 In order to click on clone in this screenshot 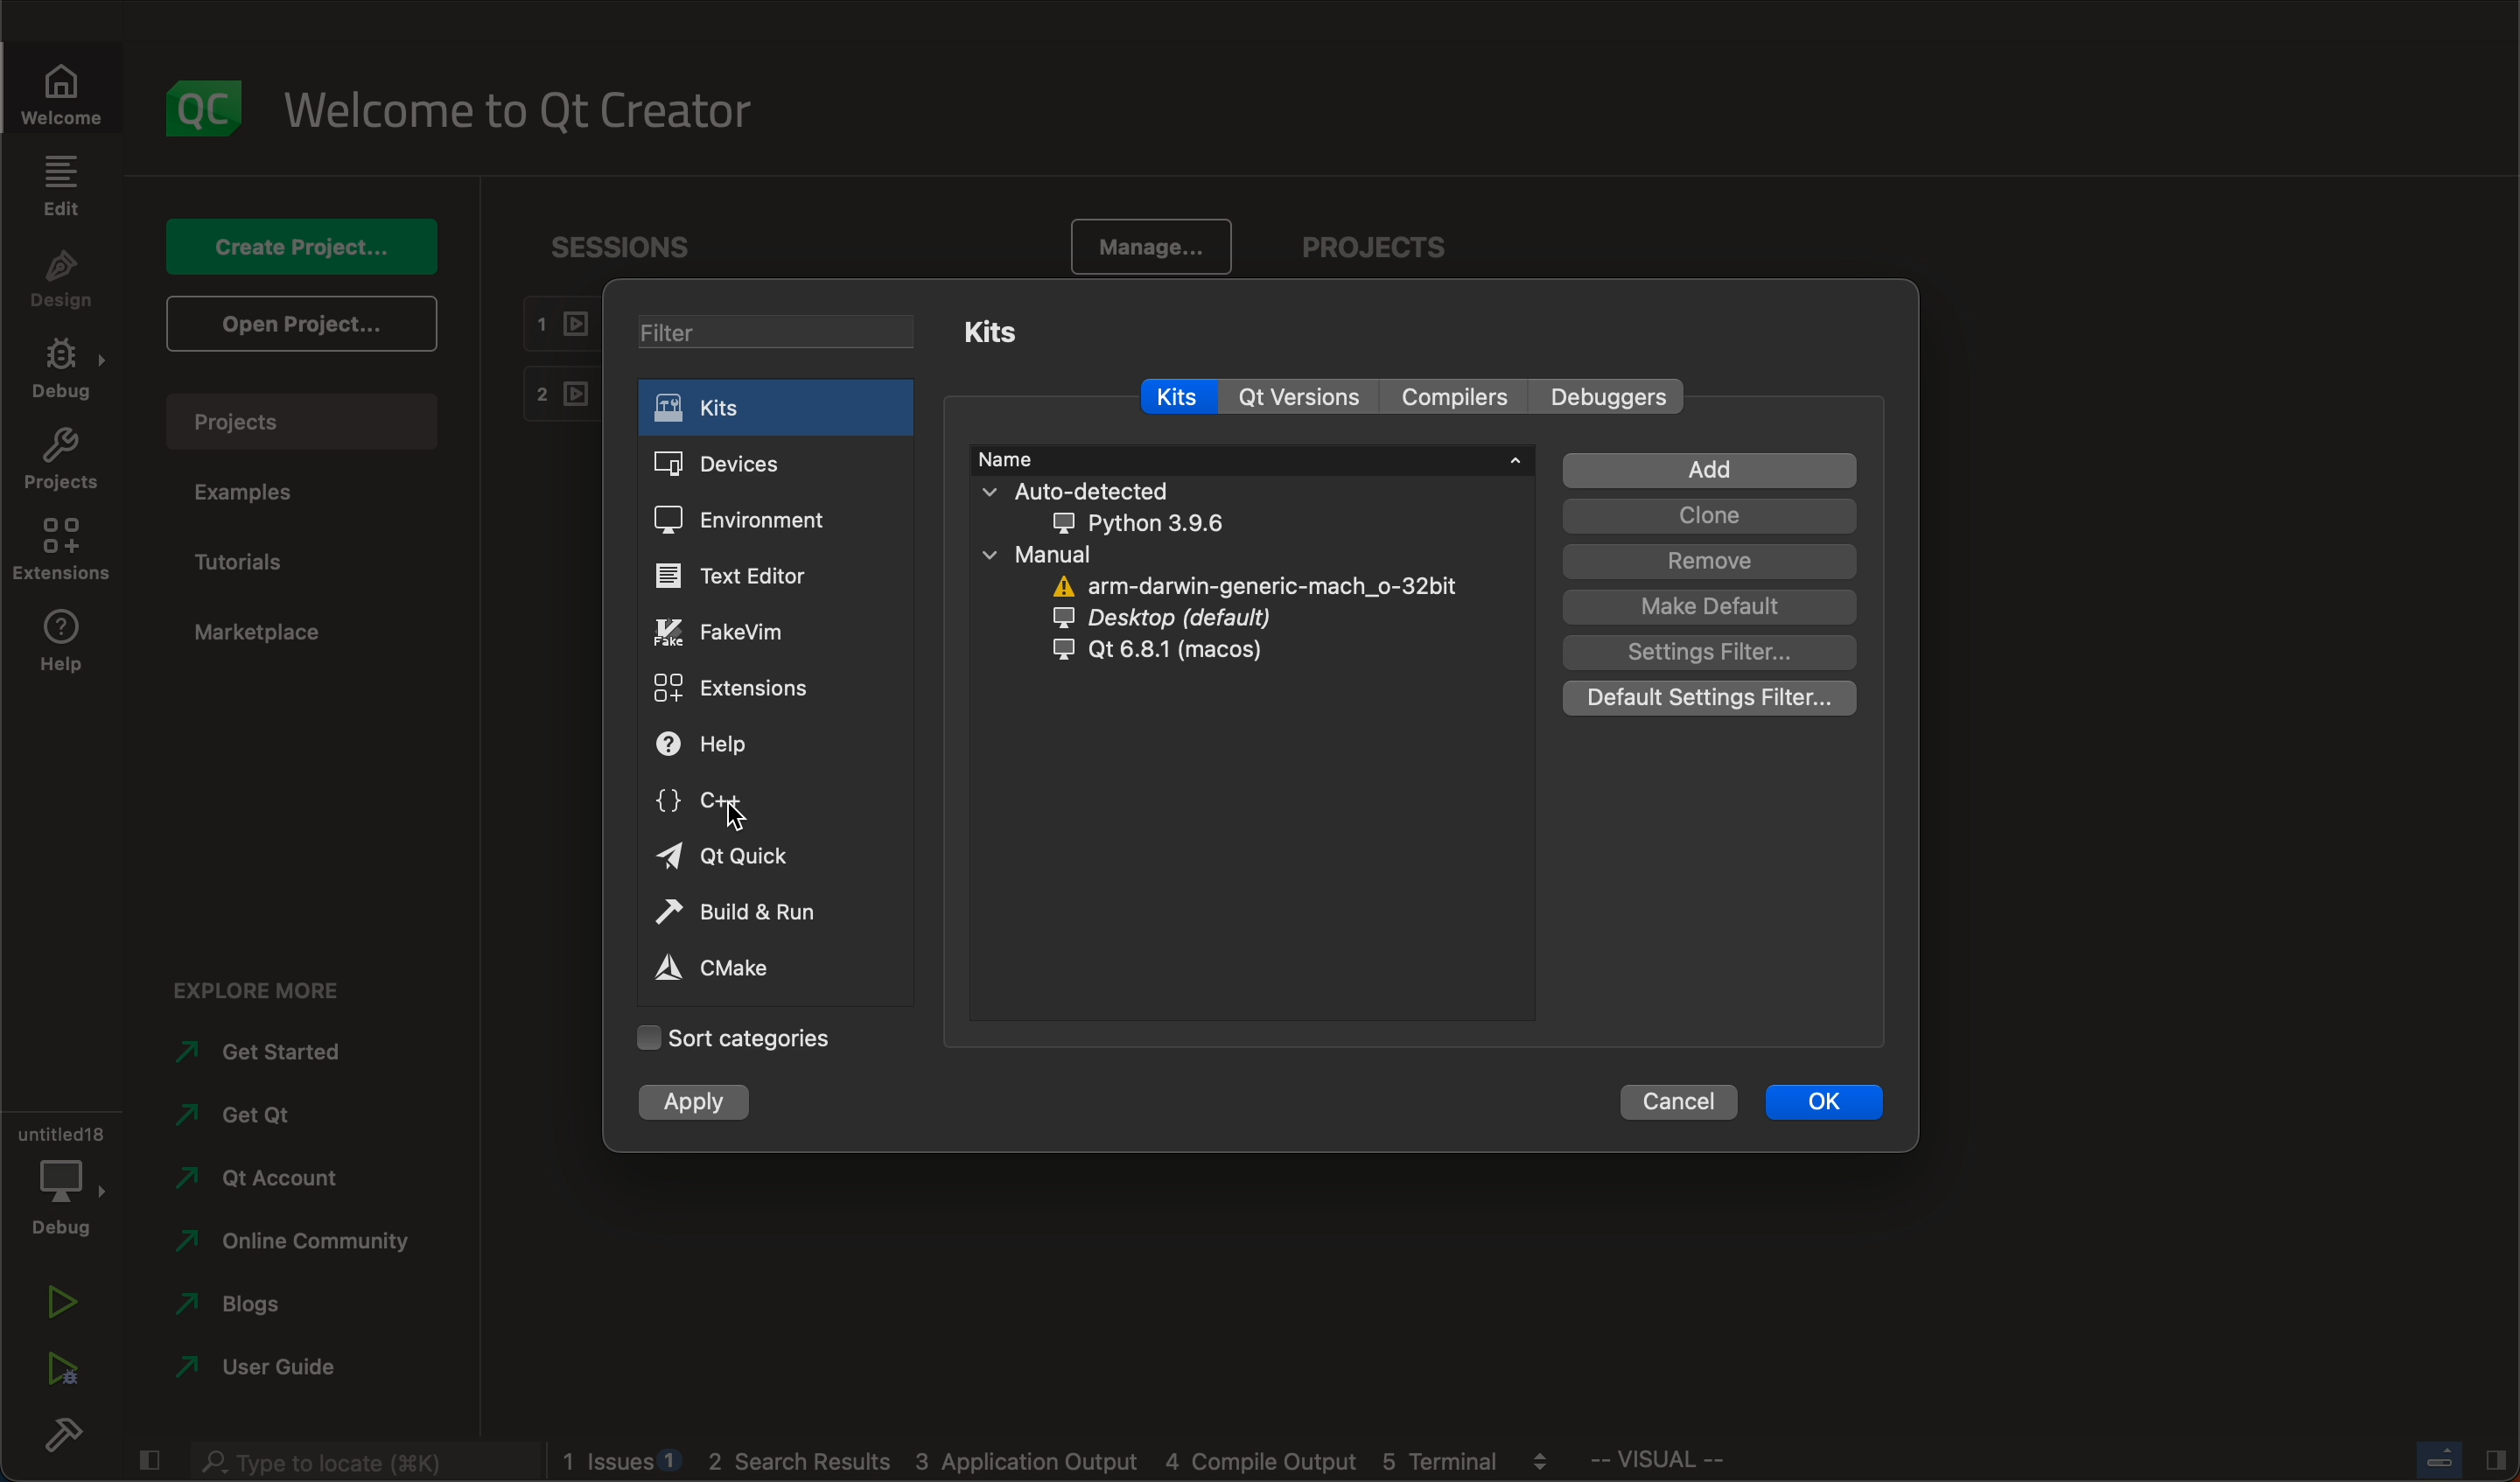, I will do `click(1705, 518)`.